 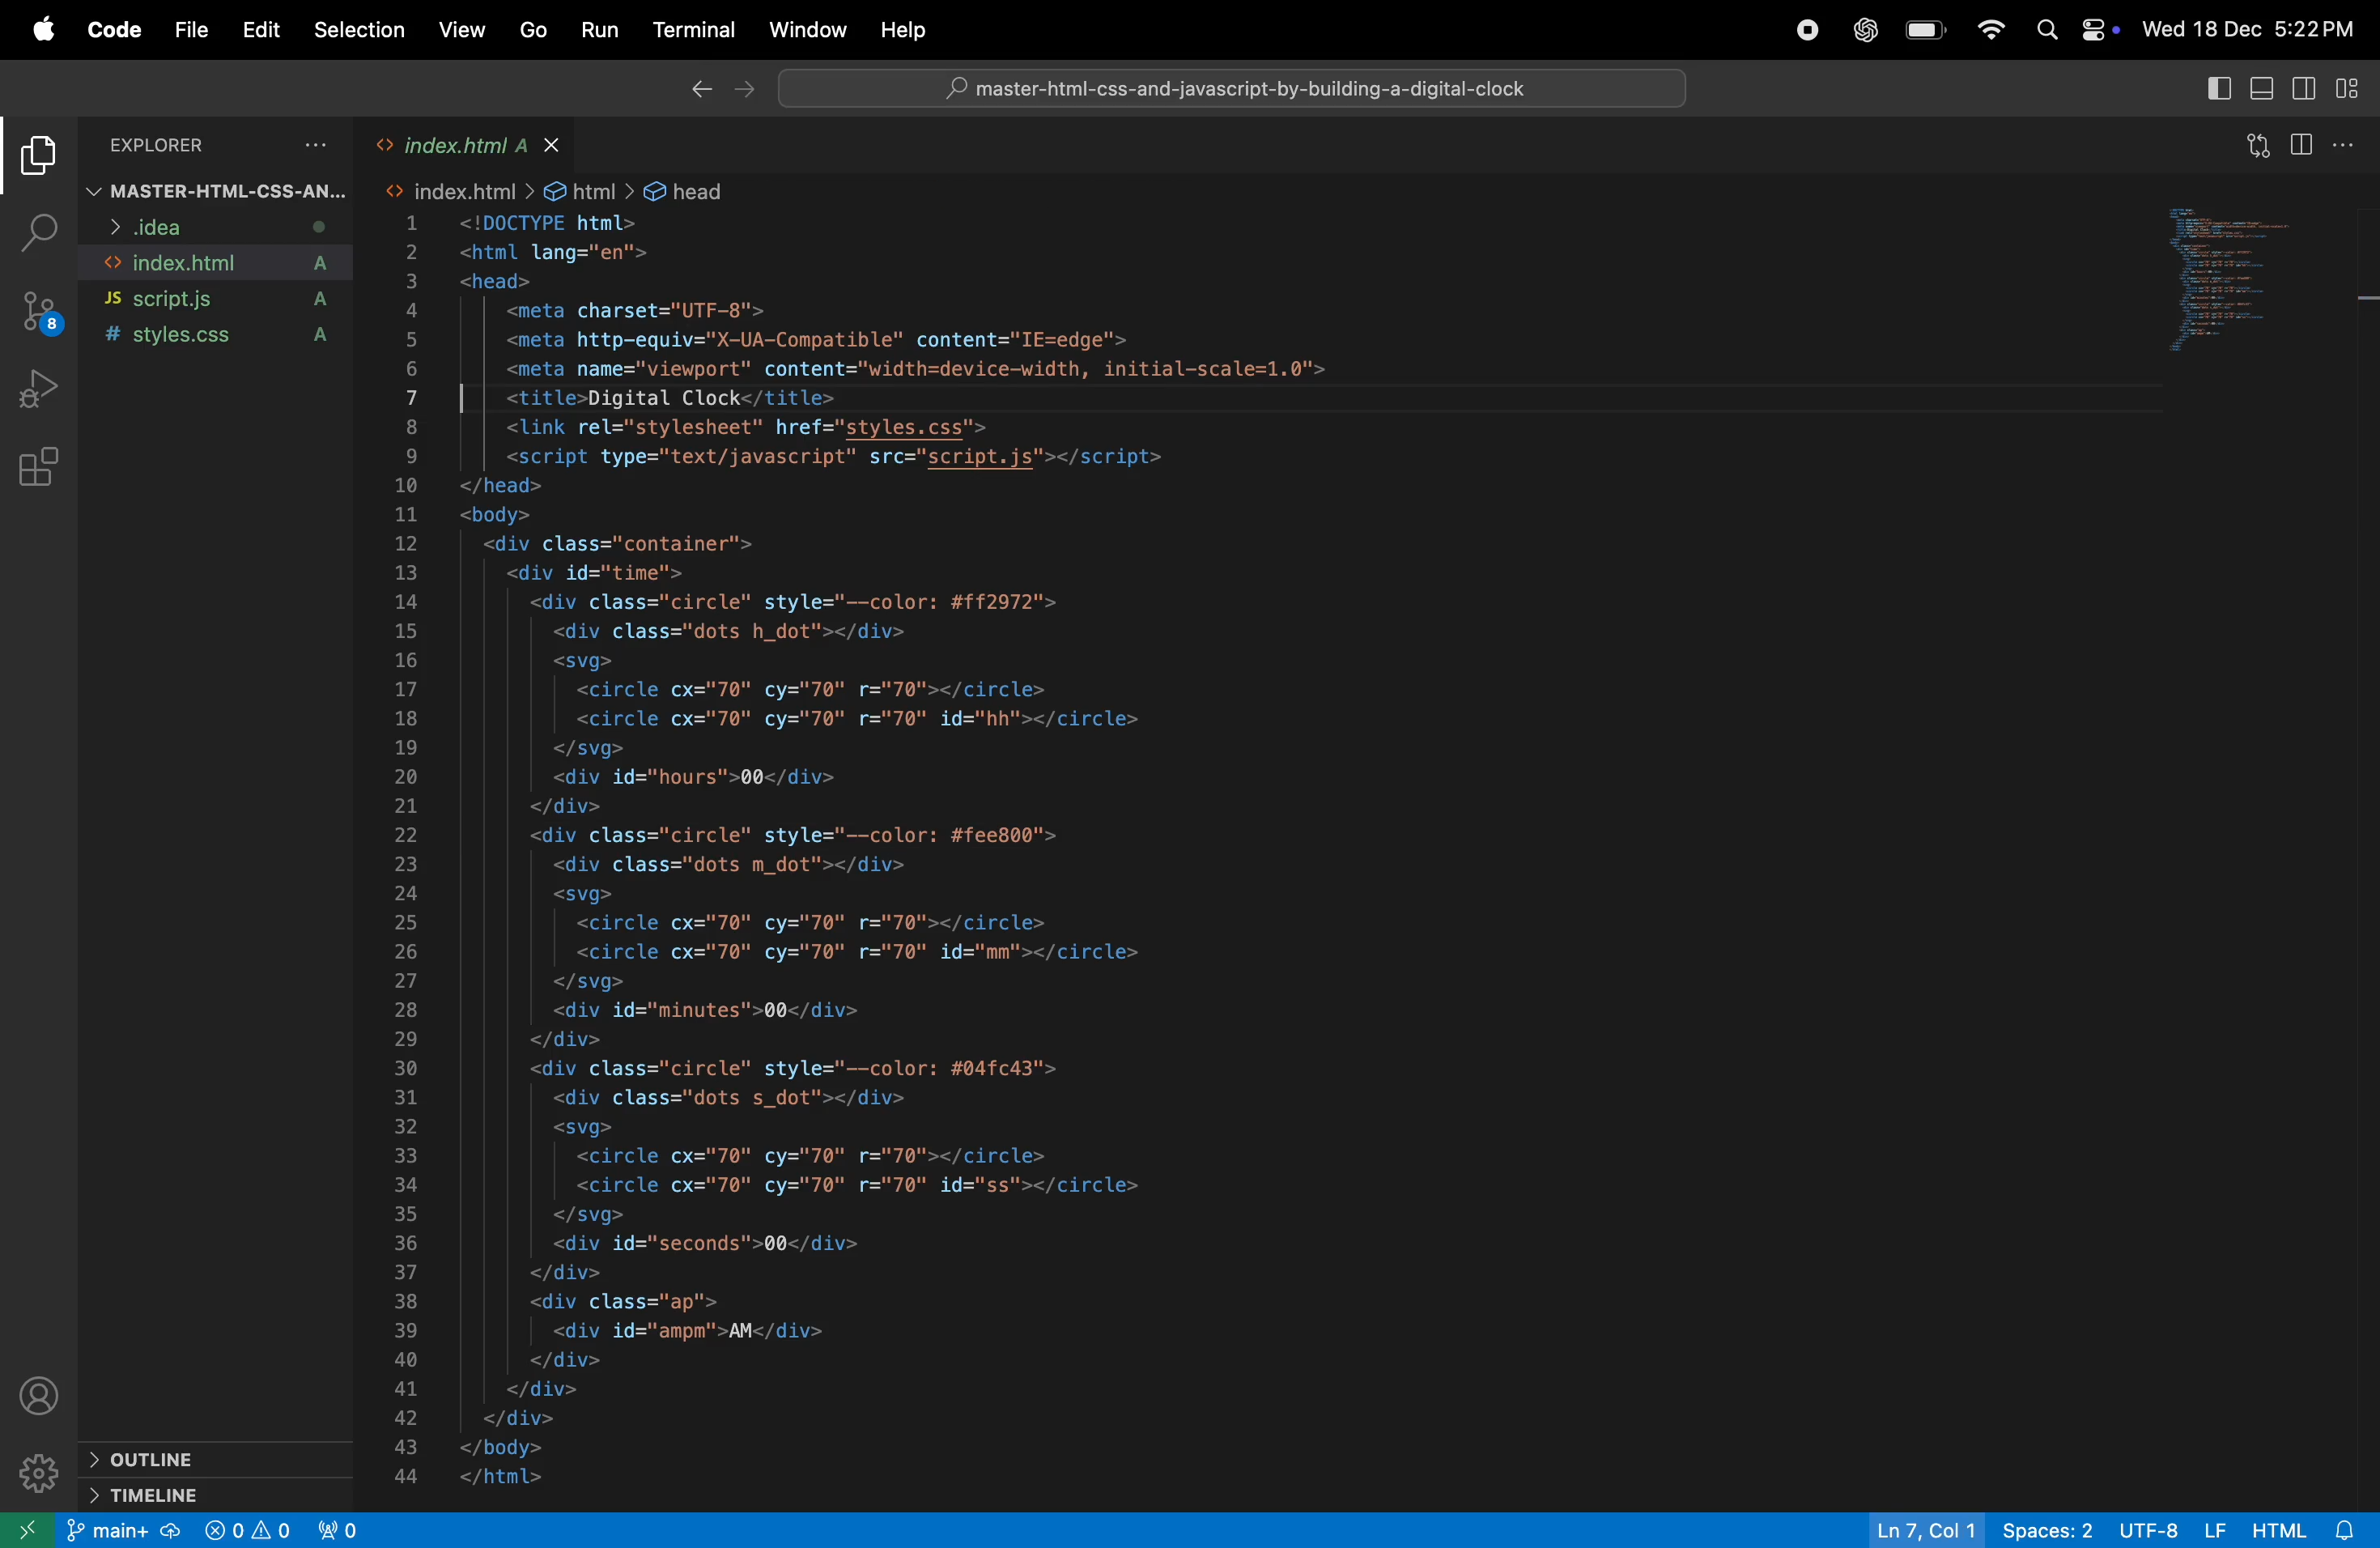 What do you see at coordinates (746, 93) in the screenshot?
I see `forward` at bounding box center [746, 93].